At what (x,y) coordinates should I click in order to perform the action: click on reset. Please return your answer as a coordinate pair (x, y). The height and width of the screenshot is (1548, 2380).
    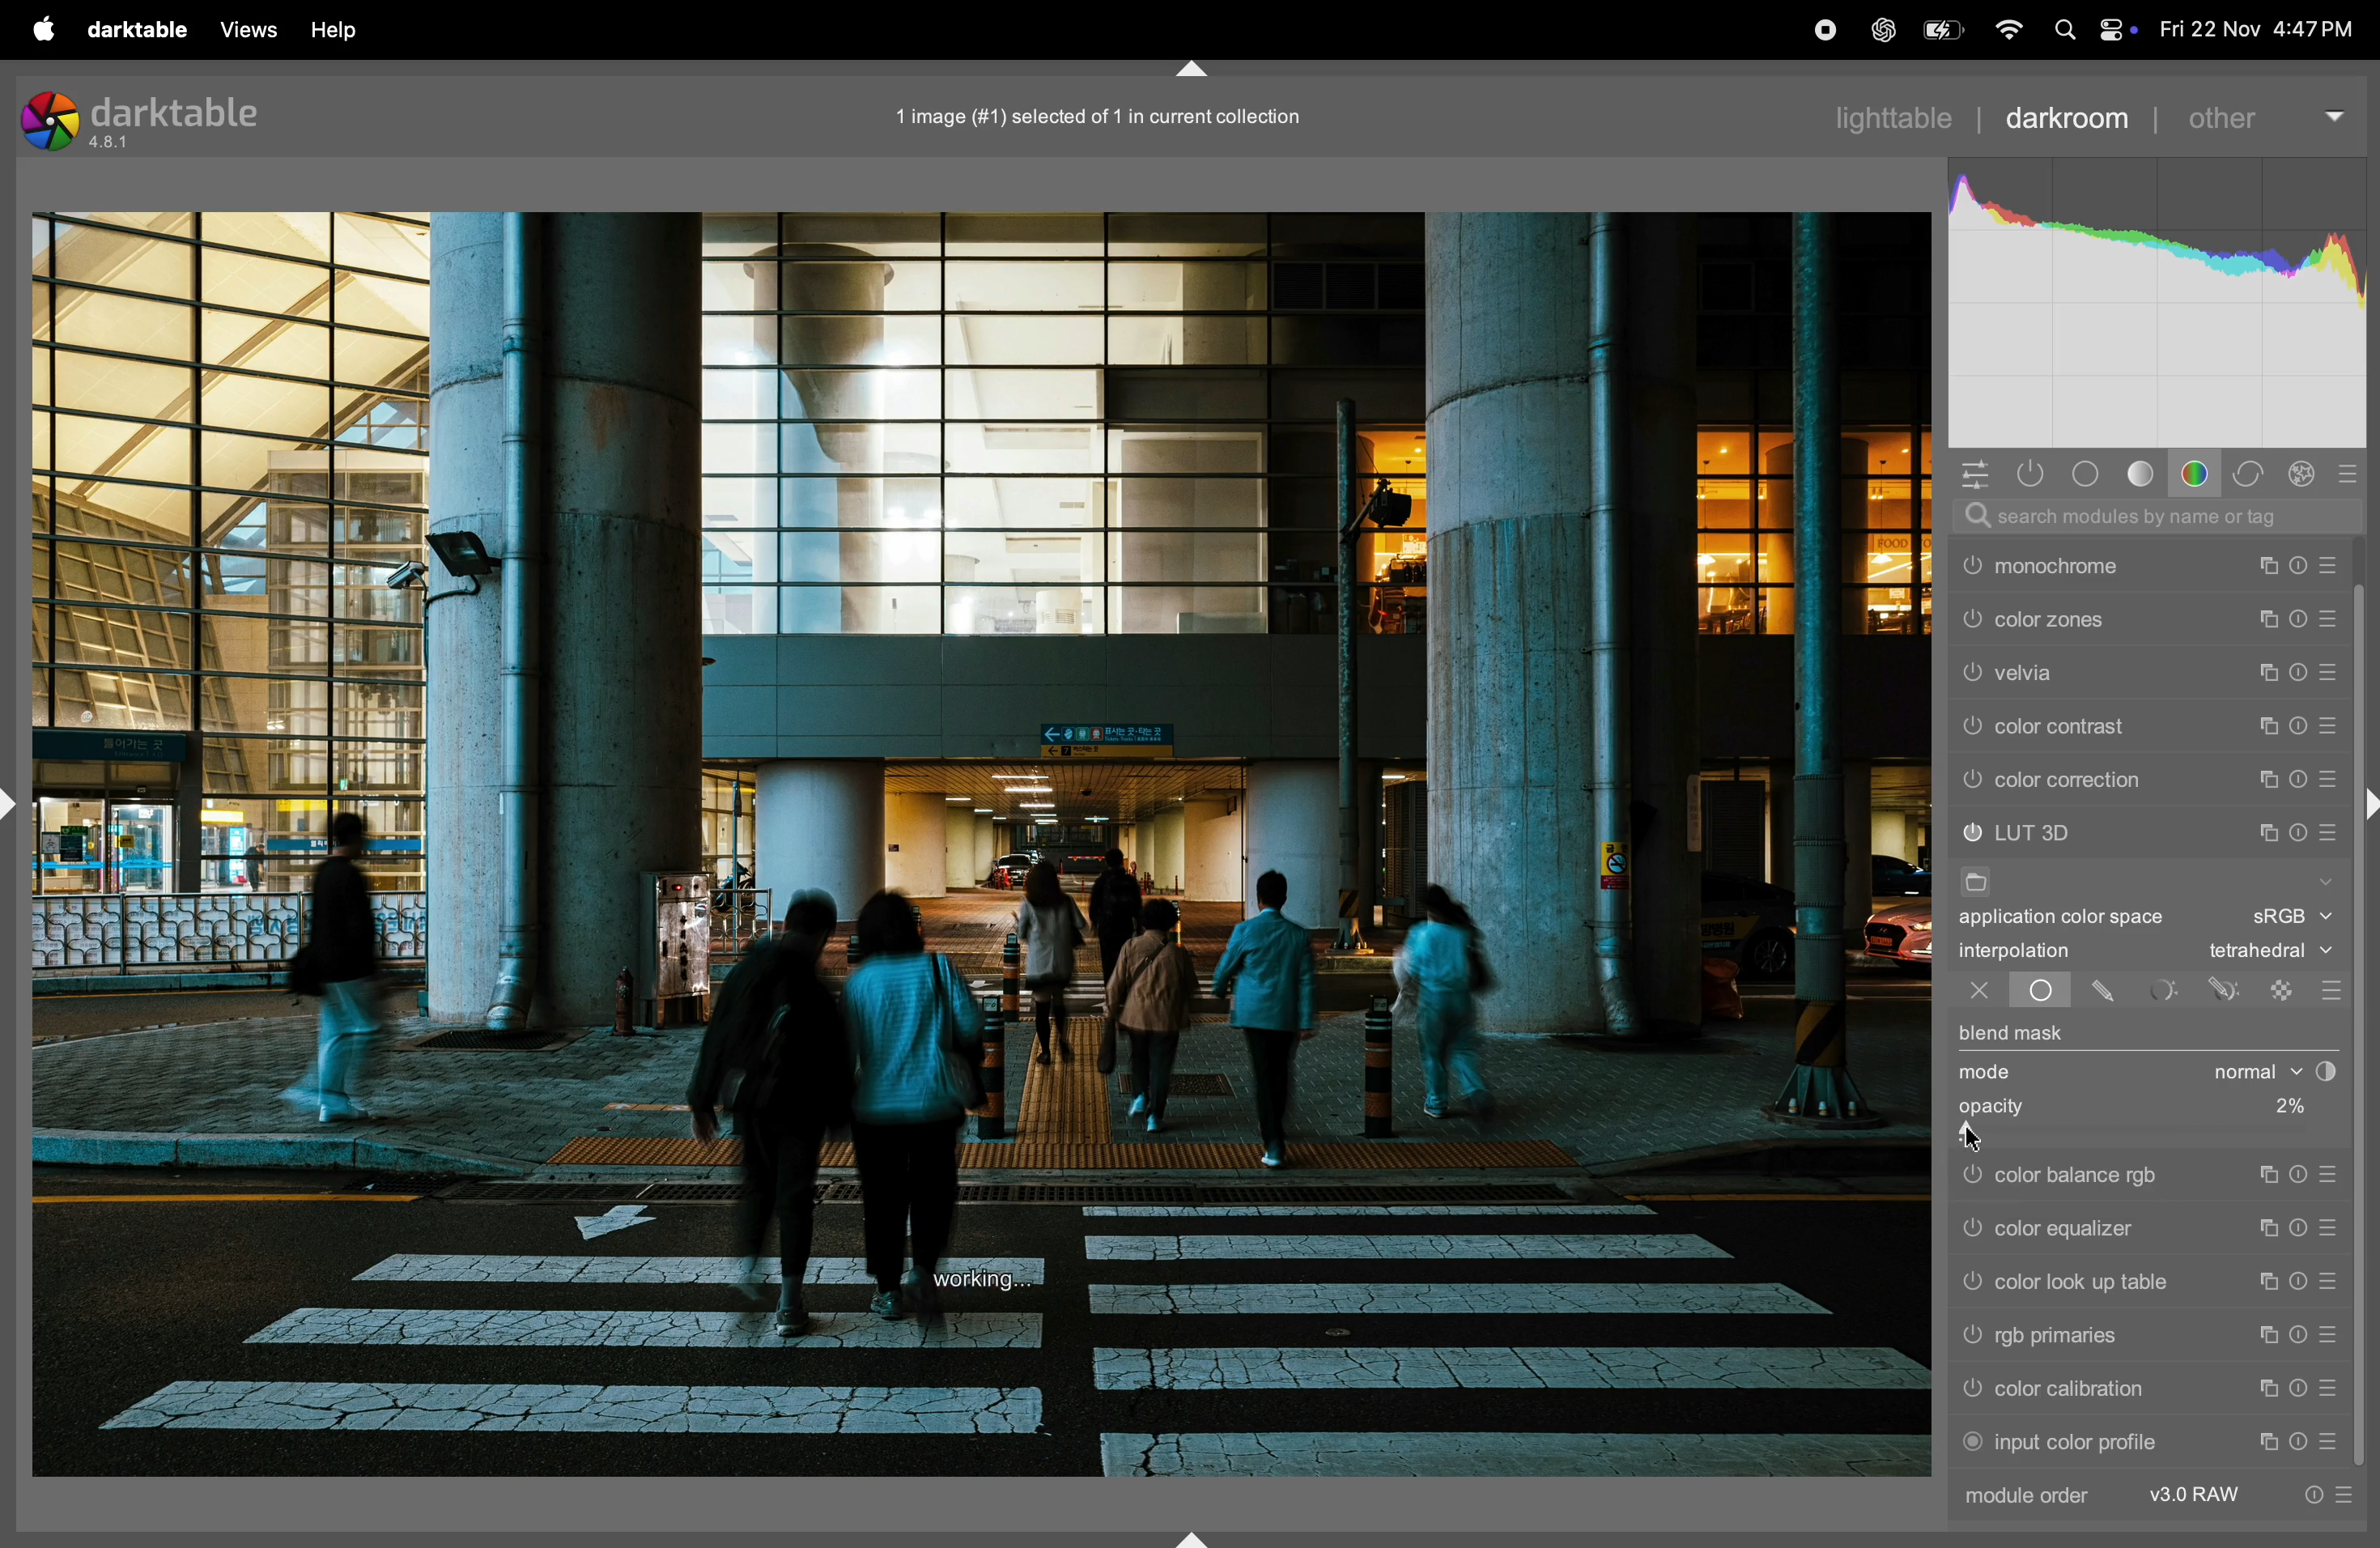
    Looking at the image, I should click on (2300, 720).